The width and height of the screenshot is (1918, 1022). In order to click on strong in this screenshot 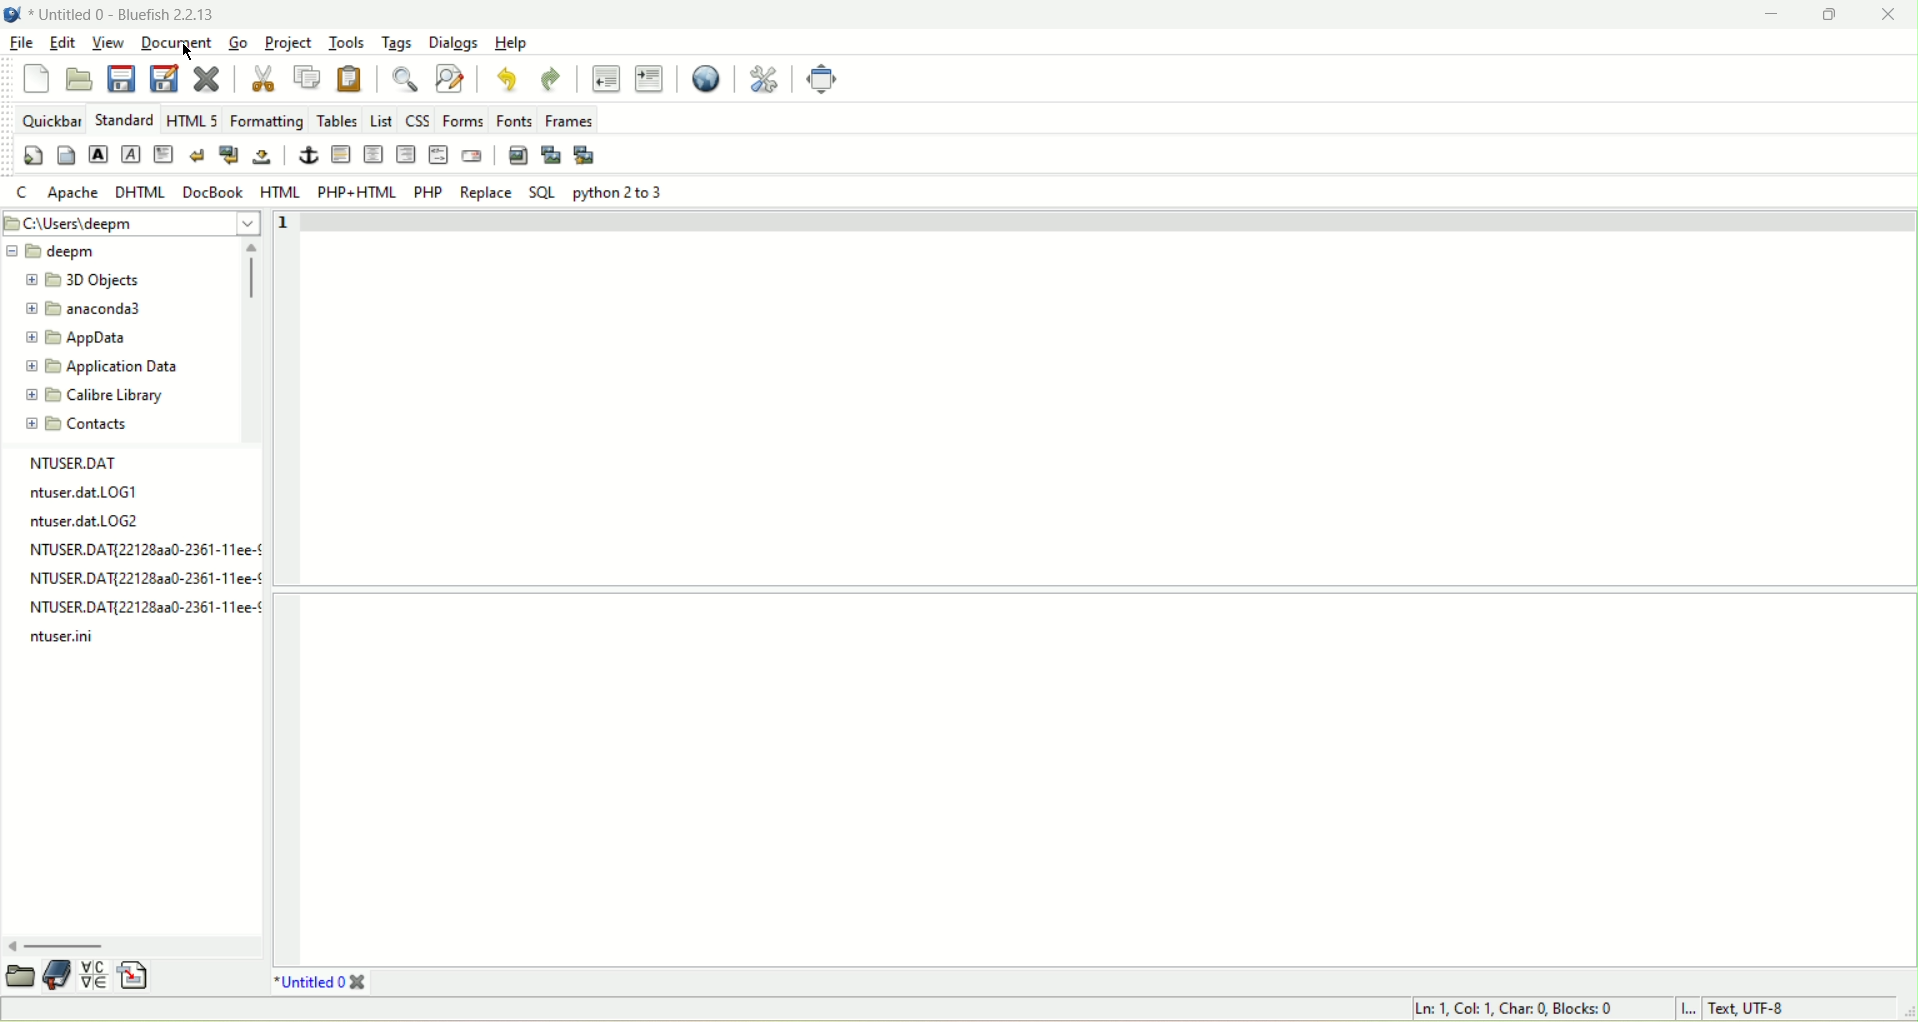, I will do `click(98, 154)`.